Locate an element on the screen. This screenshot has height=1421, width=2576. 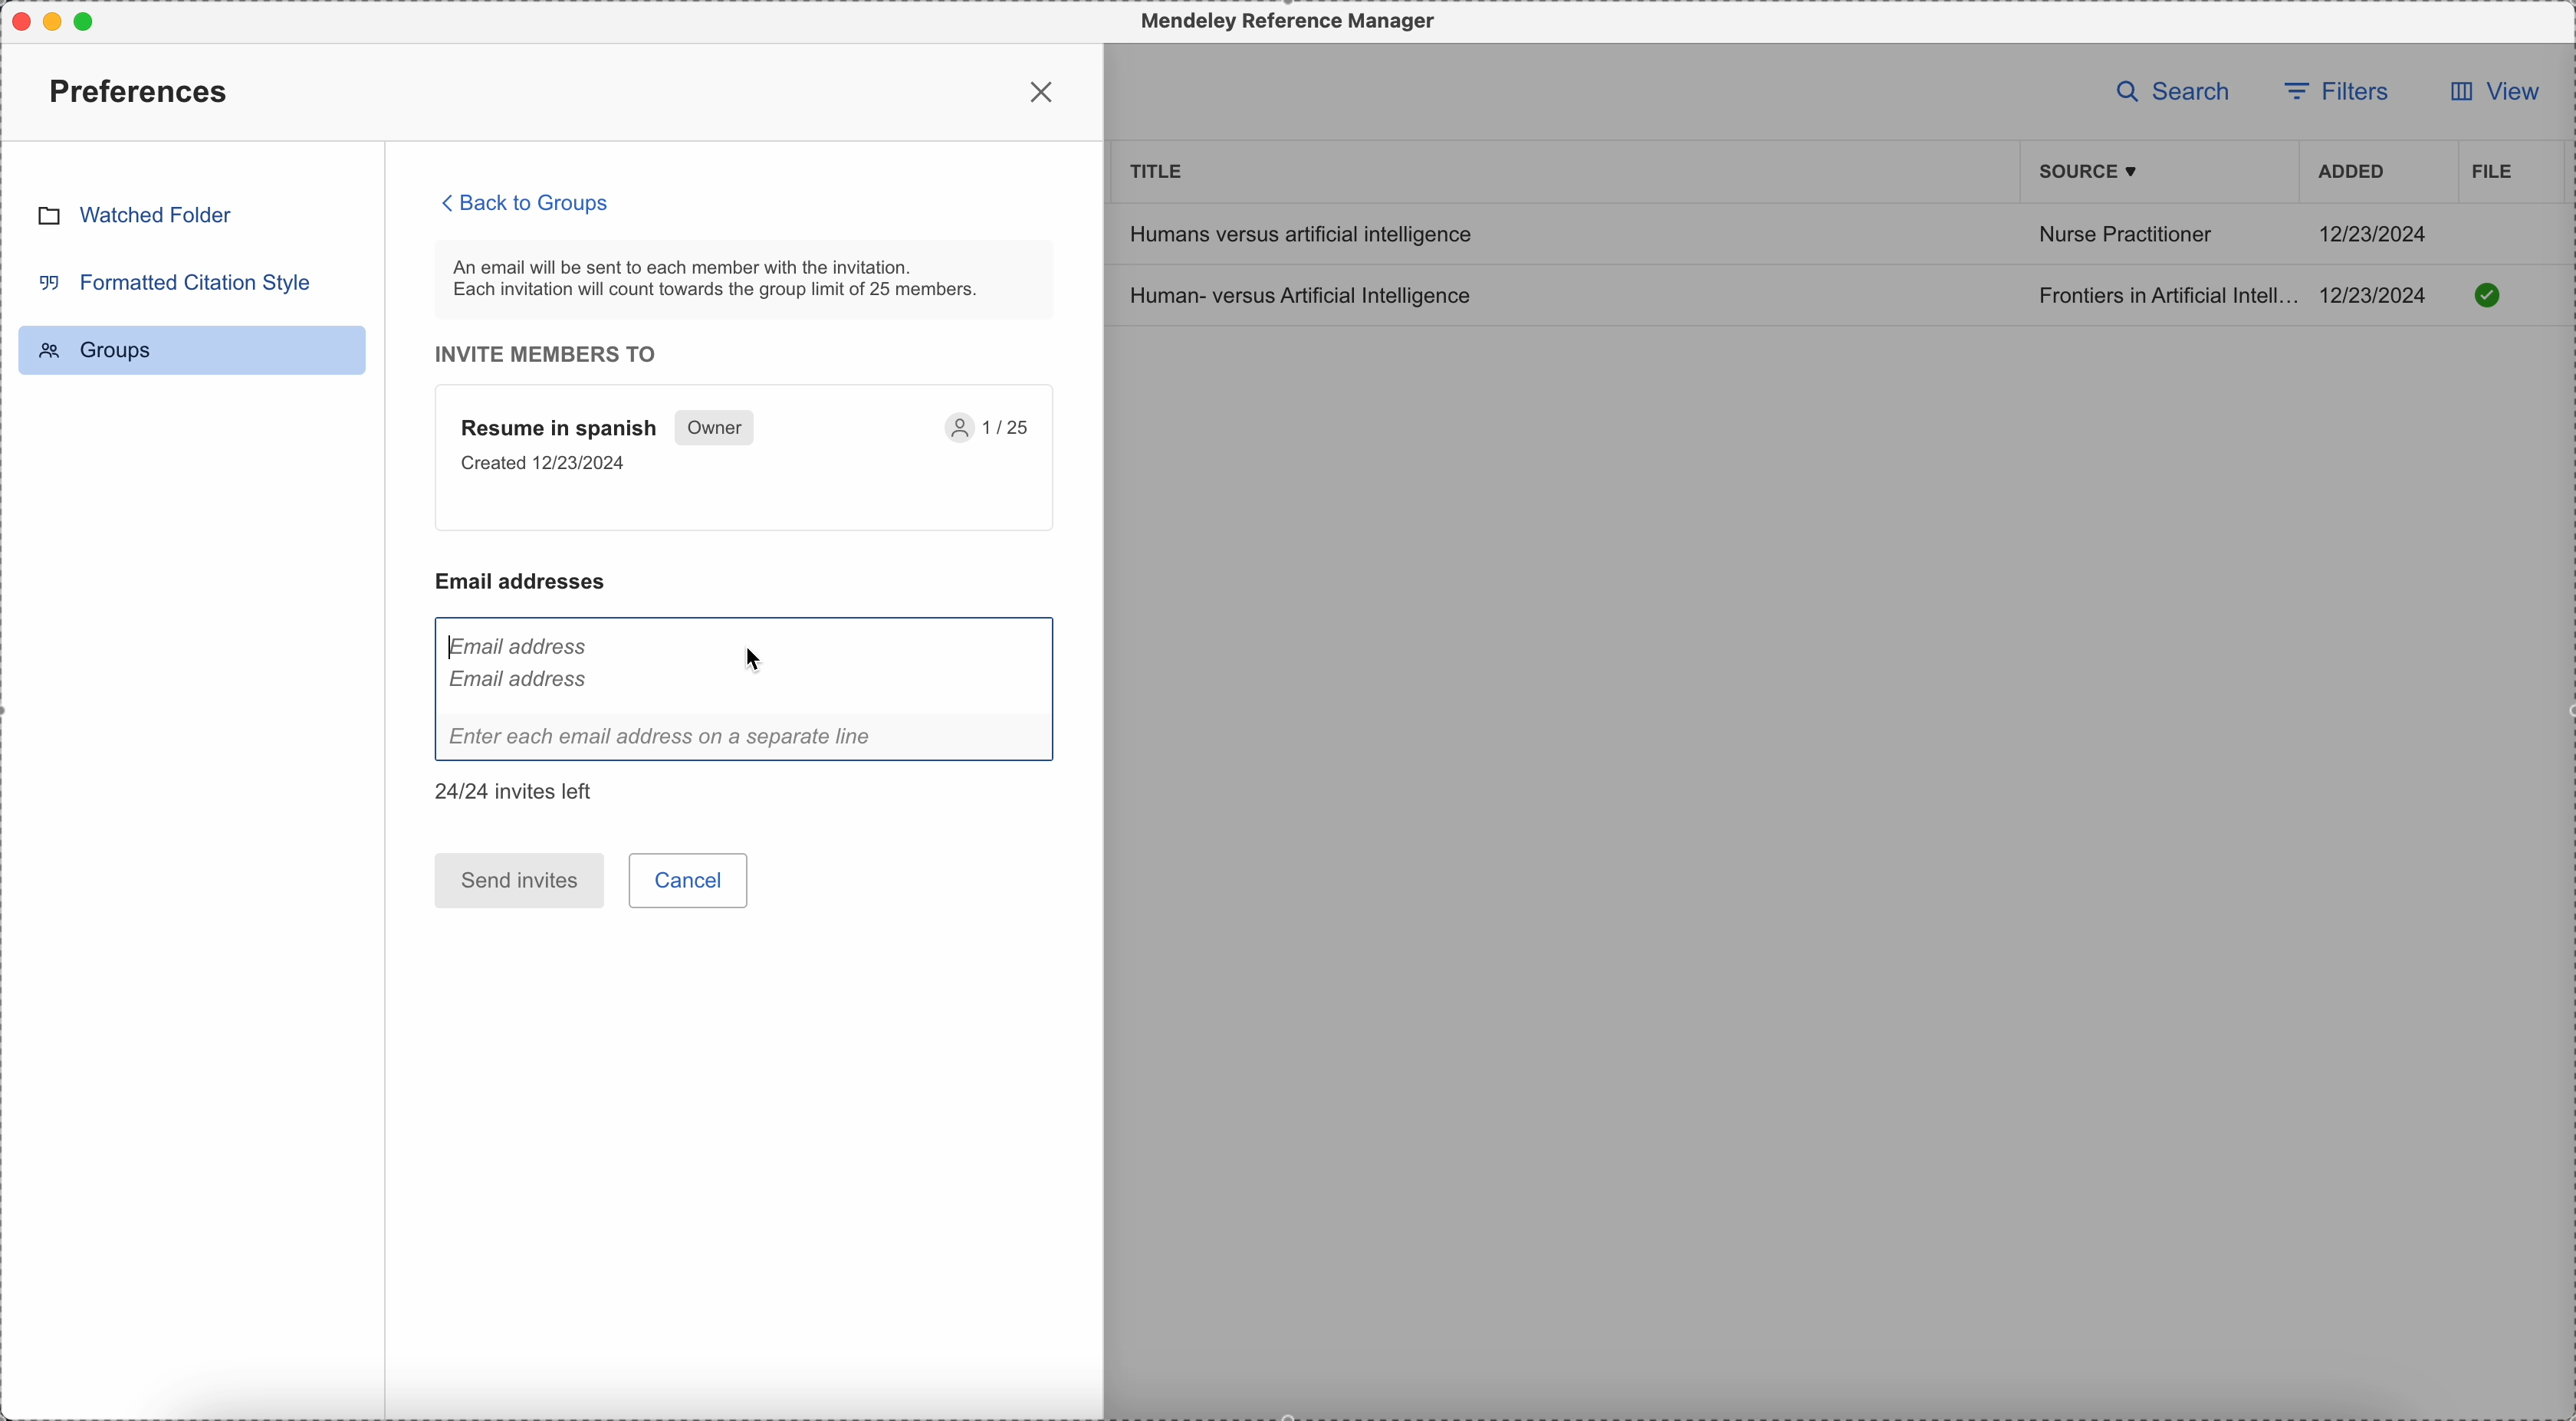
maximize is located at coordinates (92, 20).